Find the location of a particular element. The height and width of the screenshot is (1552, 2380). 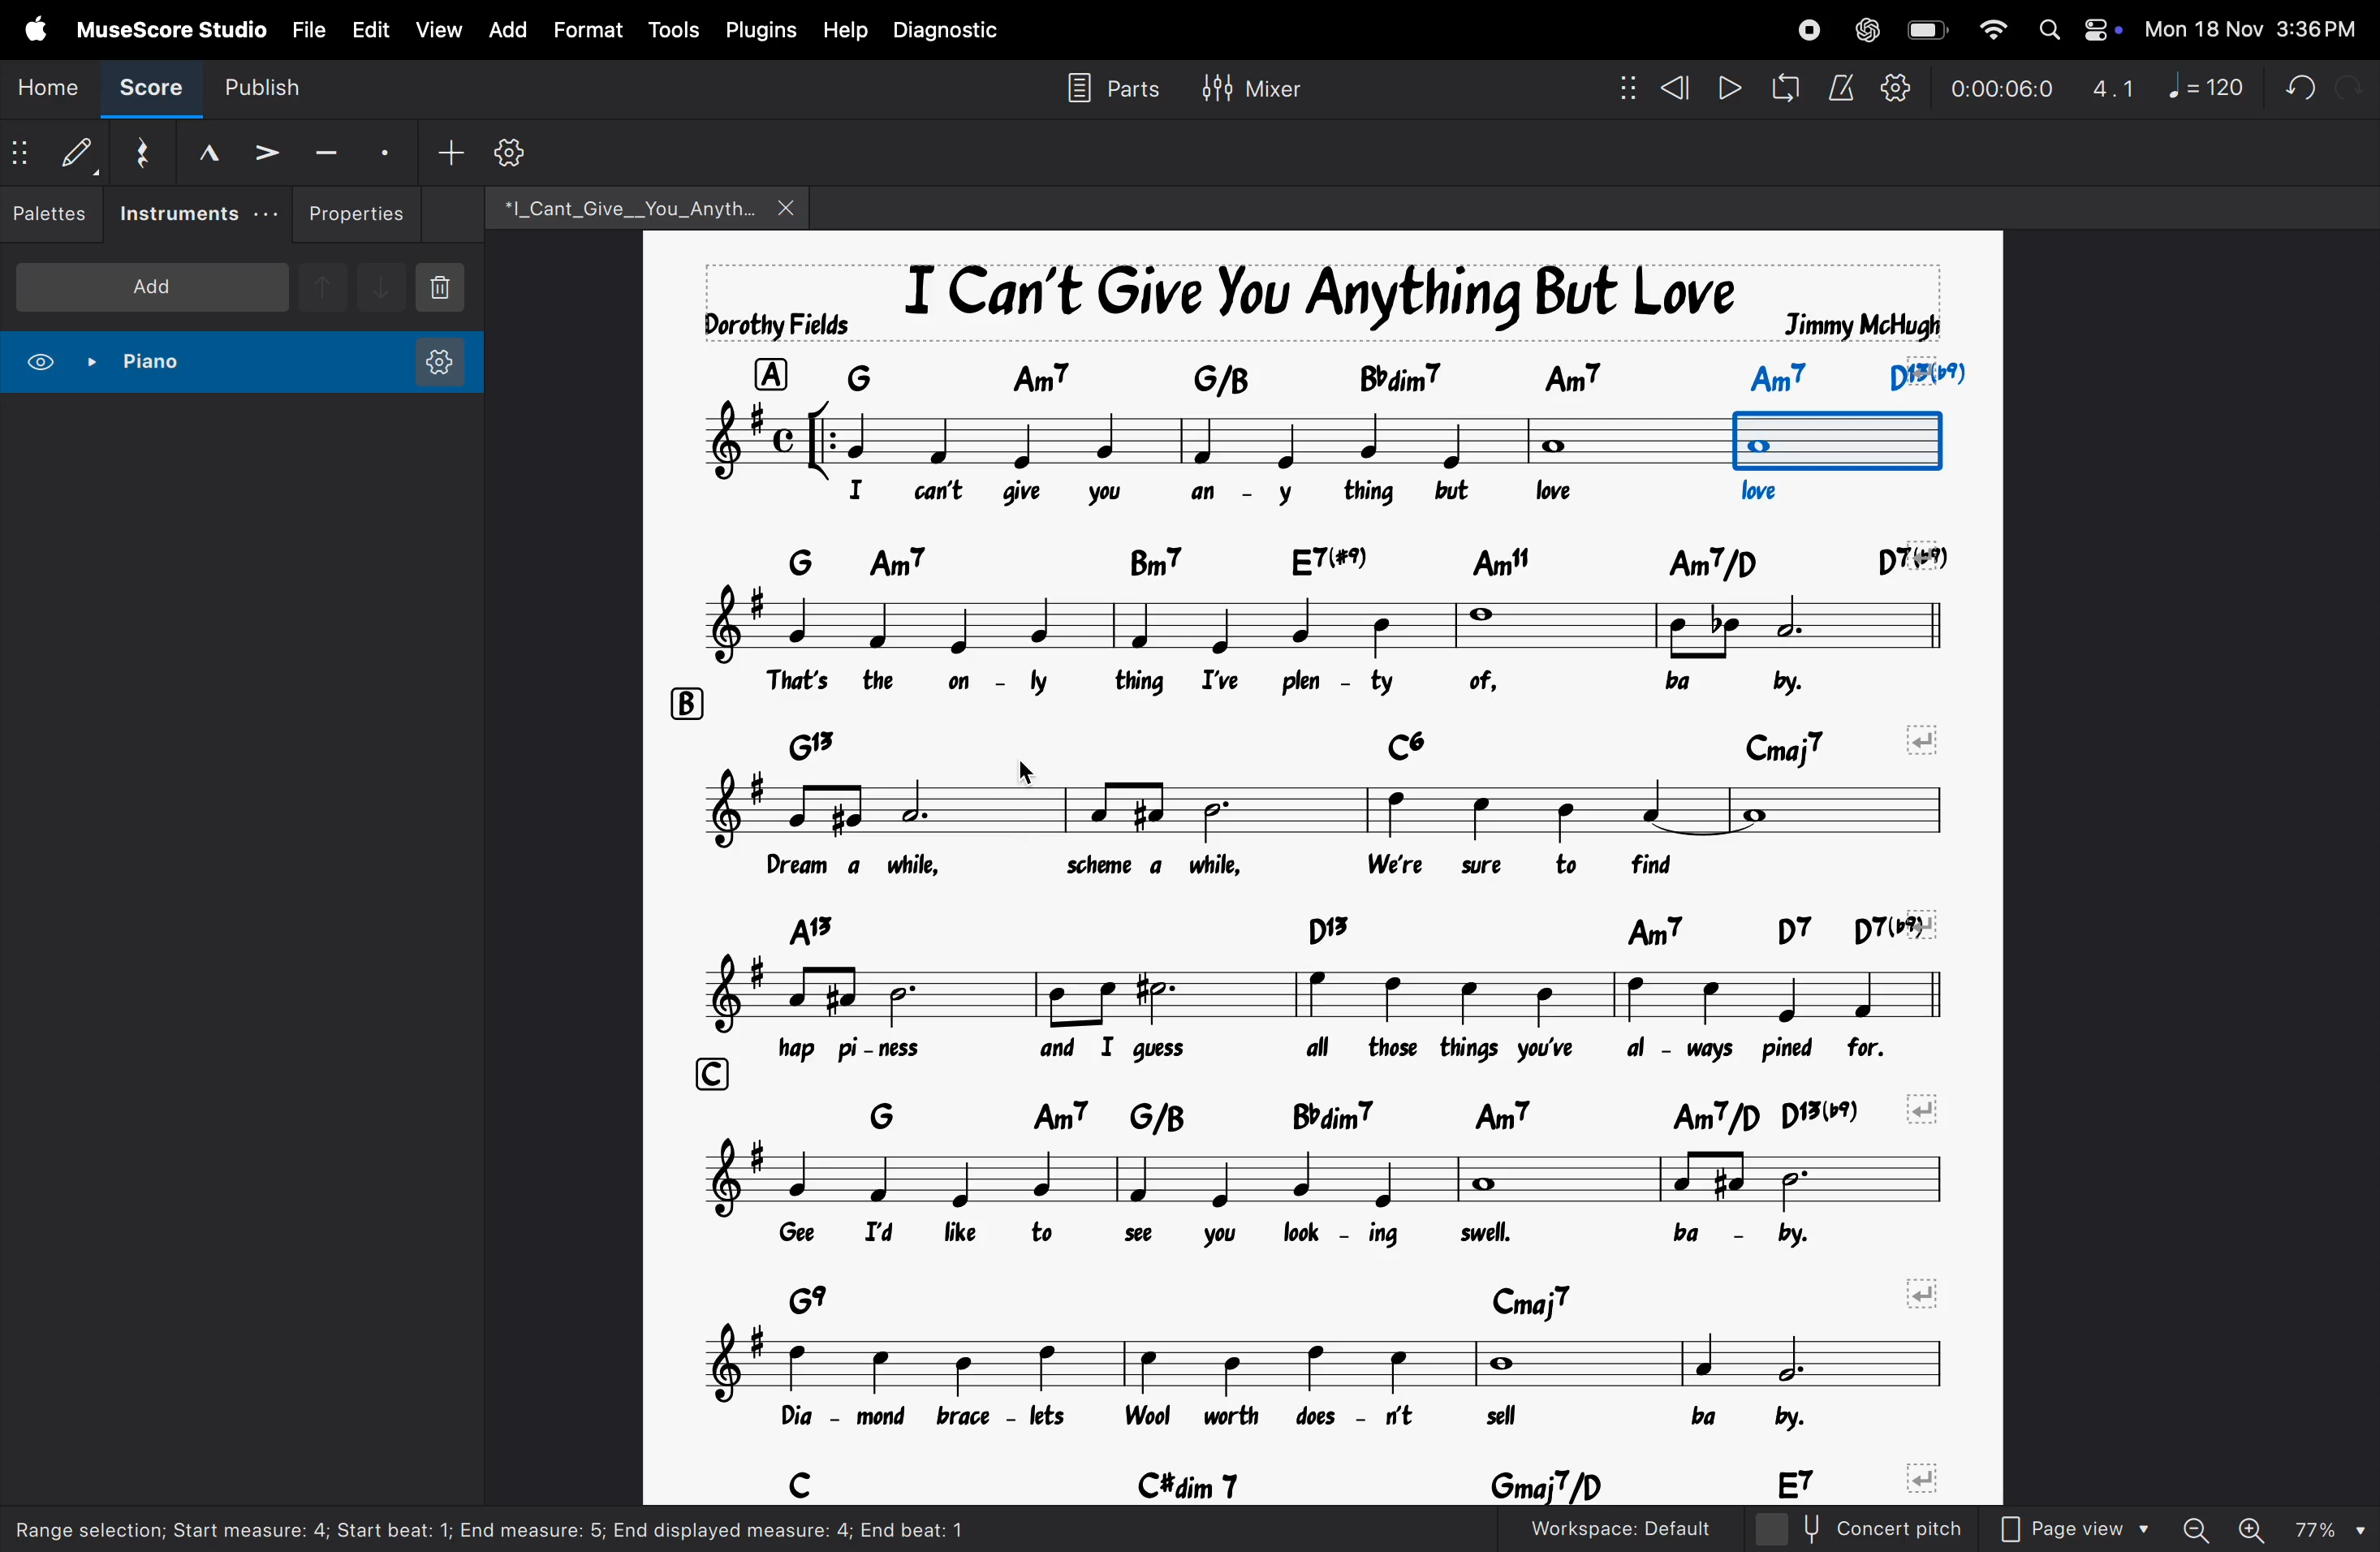

edit is located at coordinates (368, 25).